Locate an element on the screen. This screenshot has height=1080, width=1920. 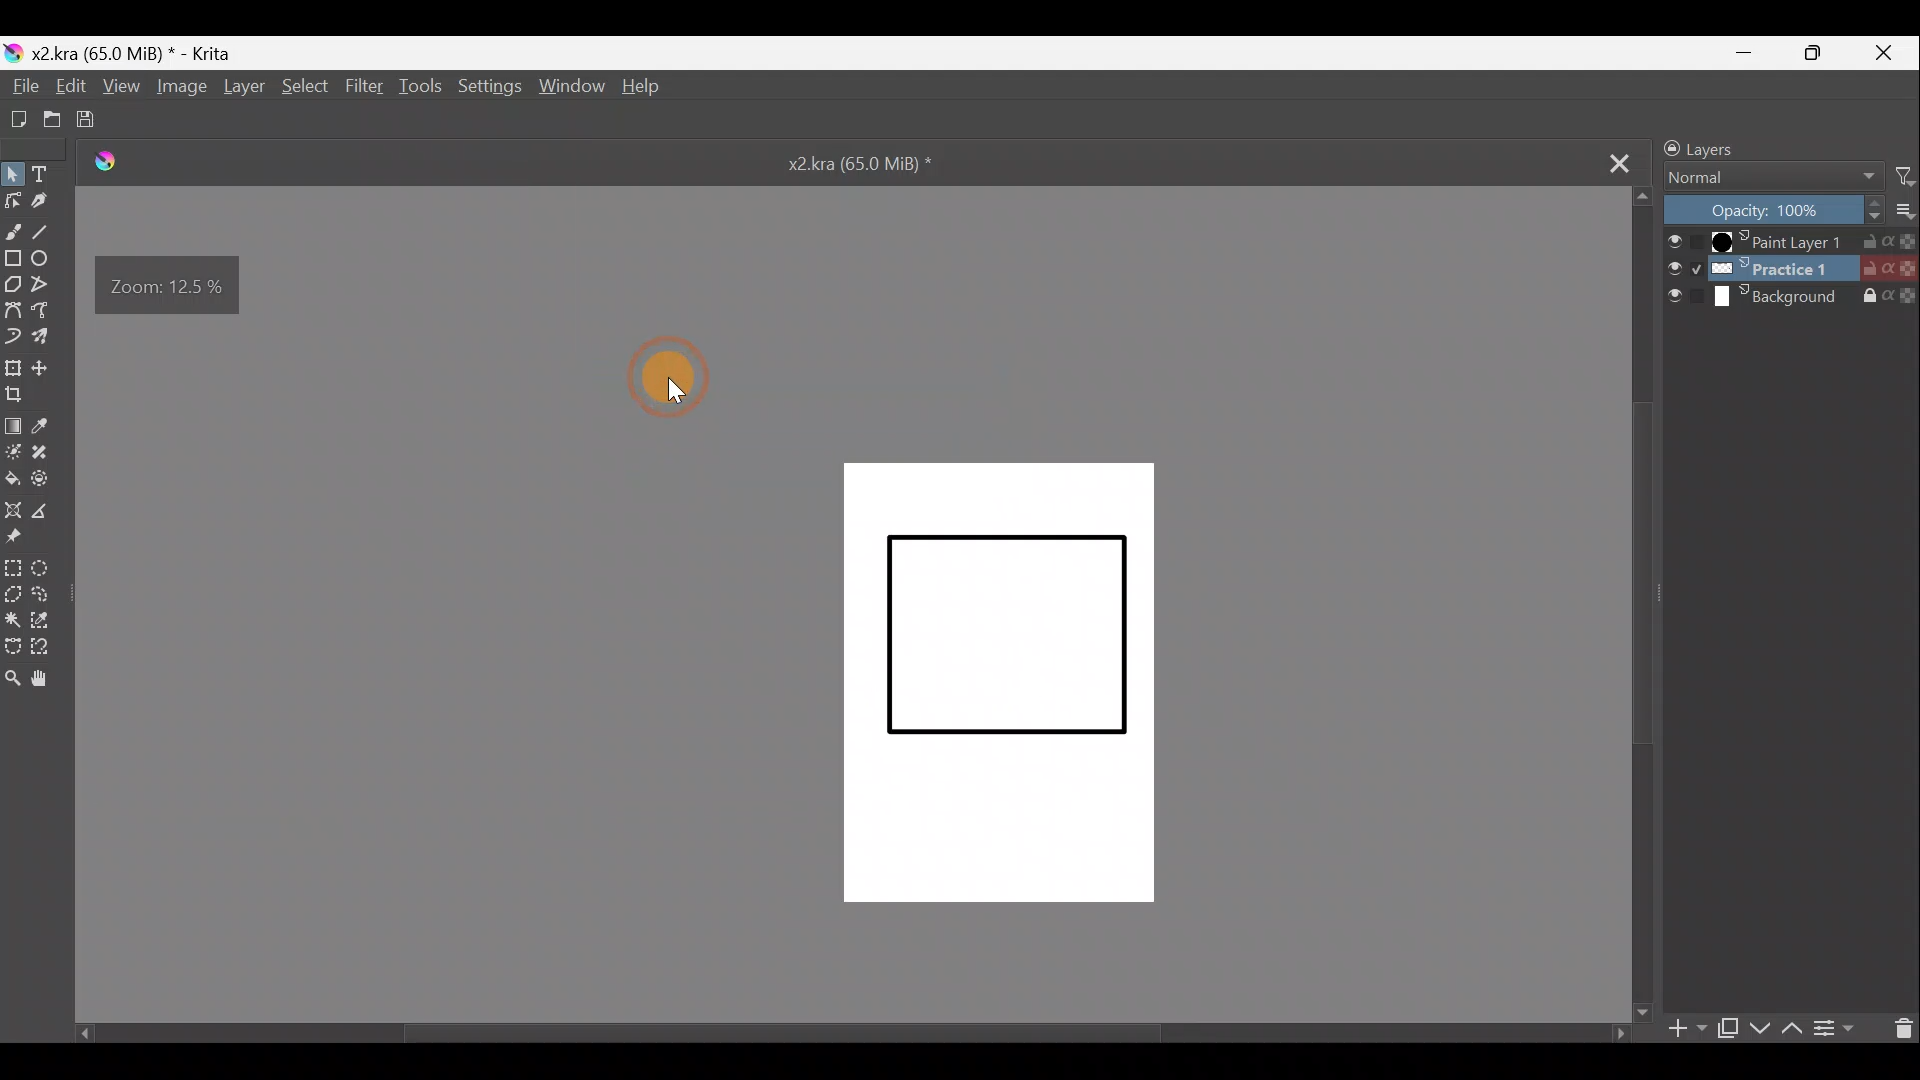
Select is located at coordinates (307, 89).